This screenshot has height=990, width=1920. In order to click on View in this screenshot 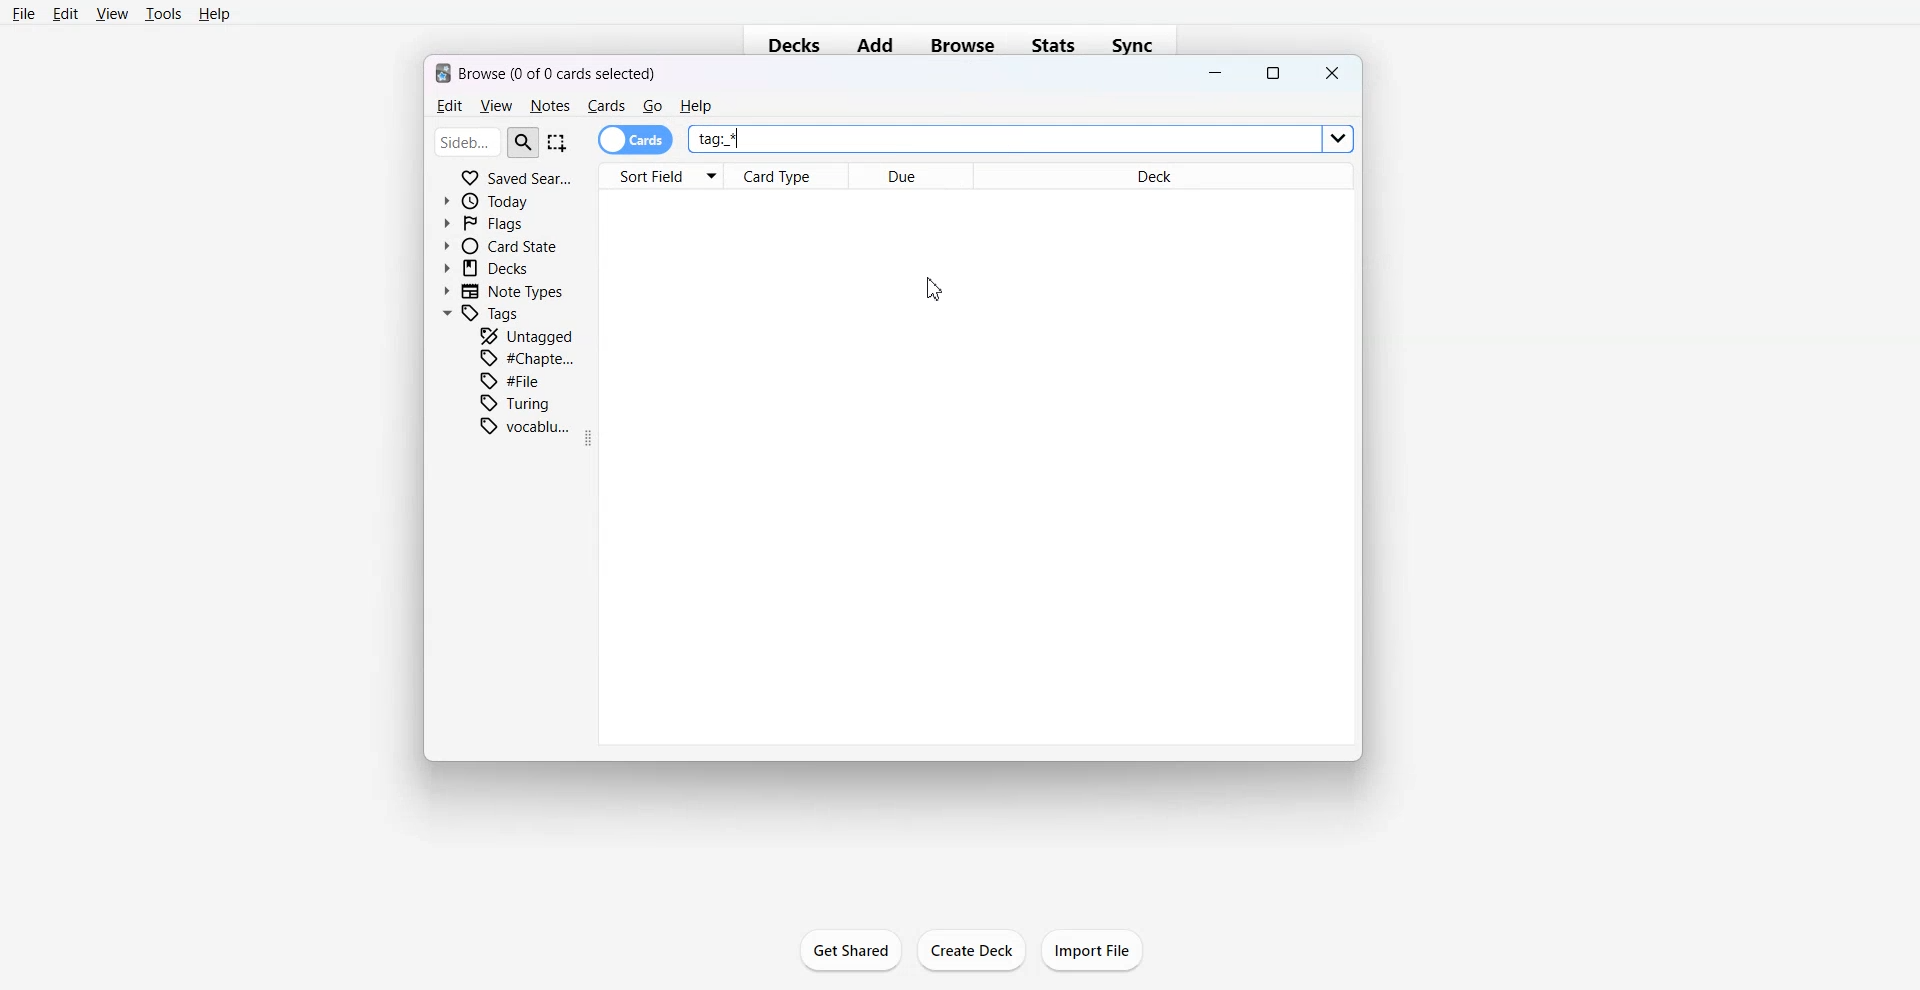, I will do `click(495, 106)`.